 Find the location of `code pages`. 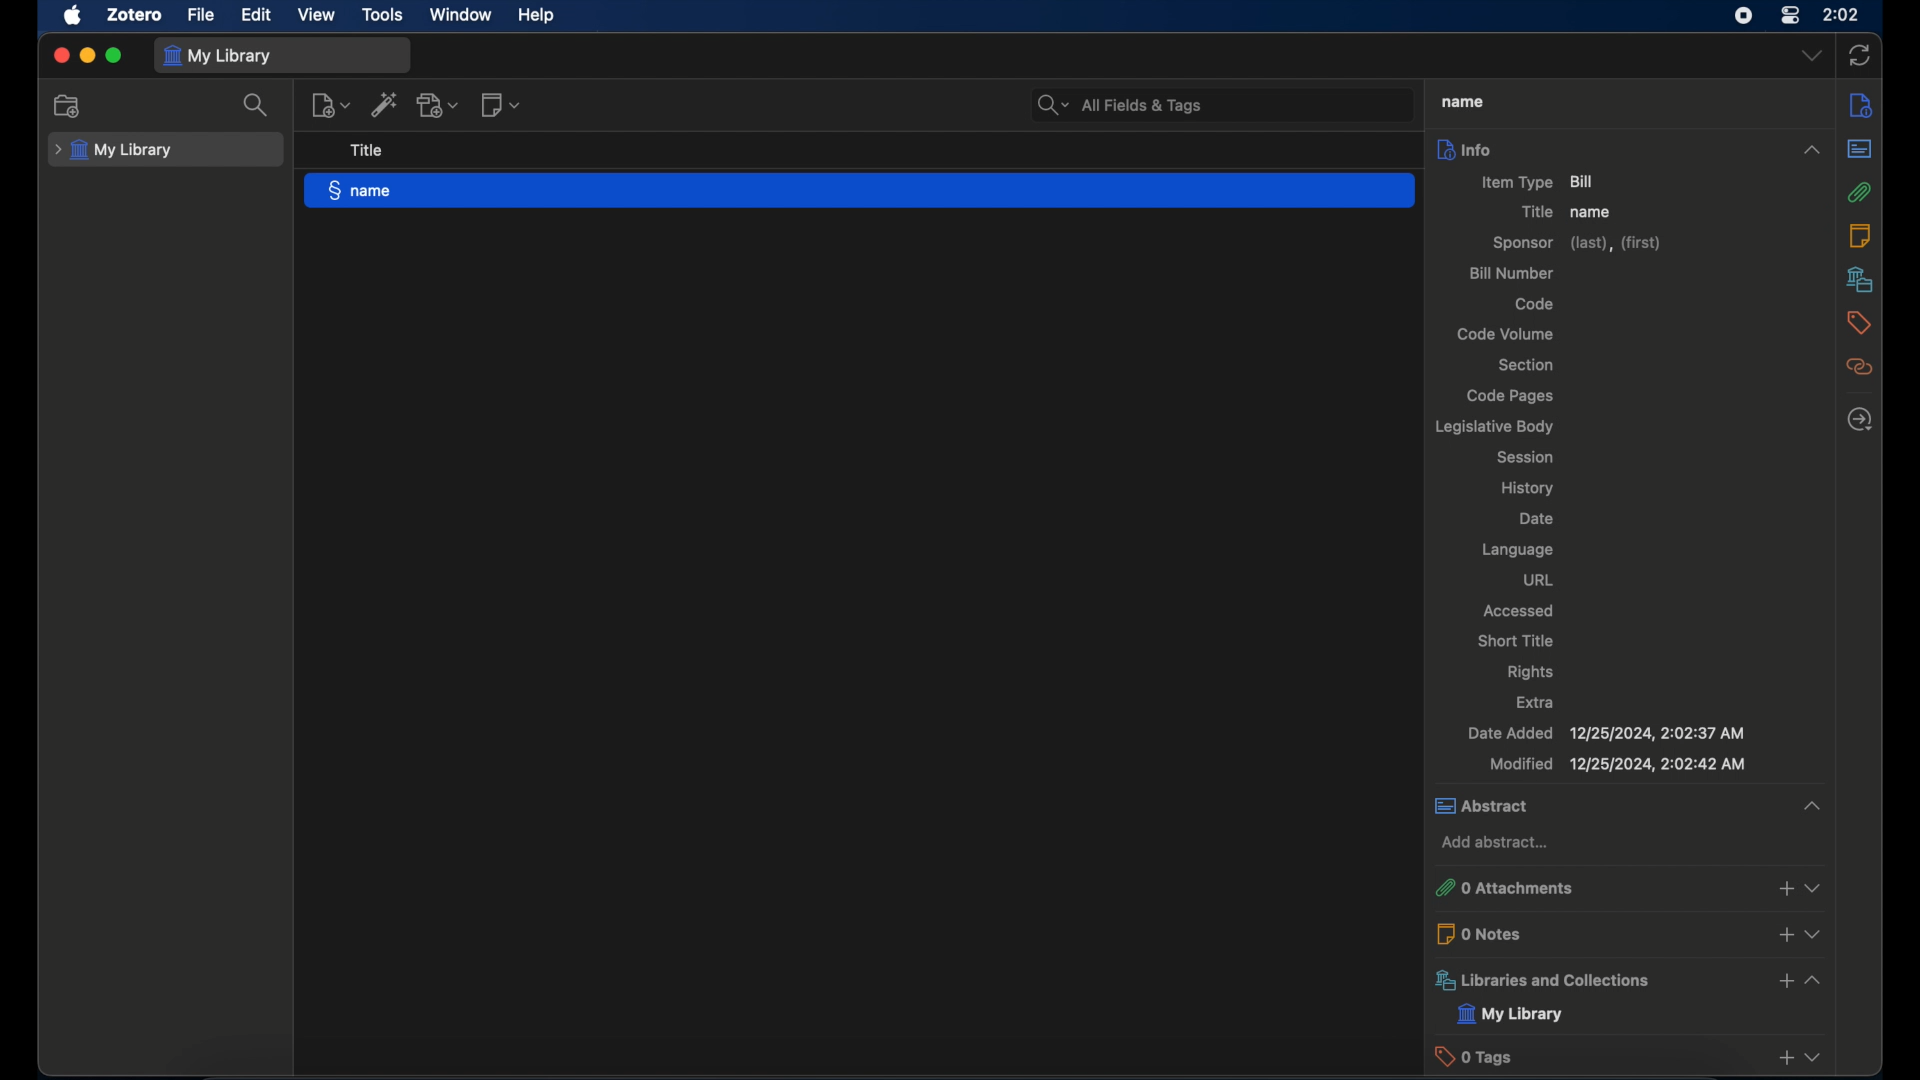

code pages is located at coordinates (1511, 396).